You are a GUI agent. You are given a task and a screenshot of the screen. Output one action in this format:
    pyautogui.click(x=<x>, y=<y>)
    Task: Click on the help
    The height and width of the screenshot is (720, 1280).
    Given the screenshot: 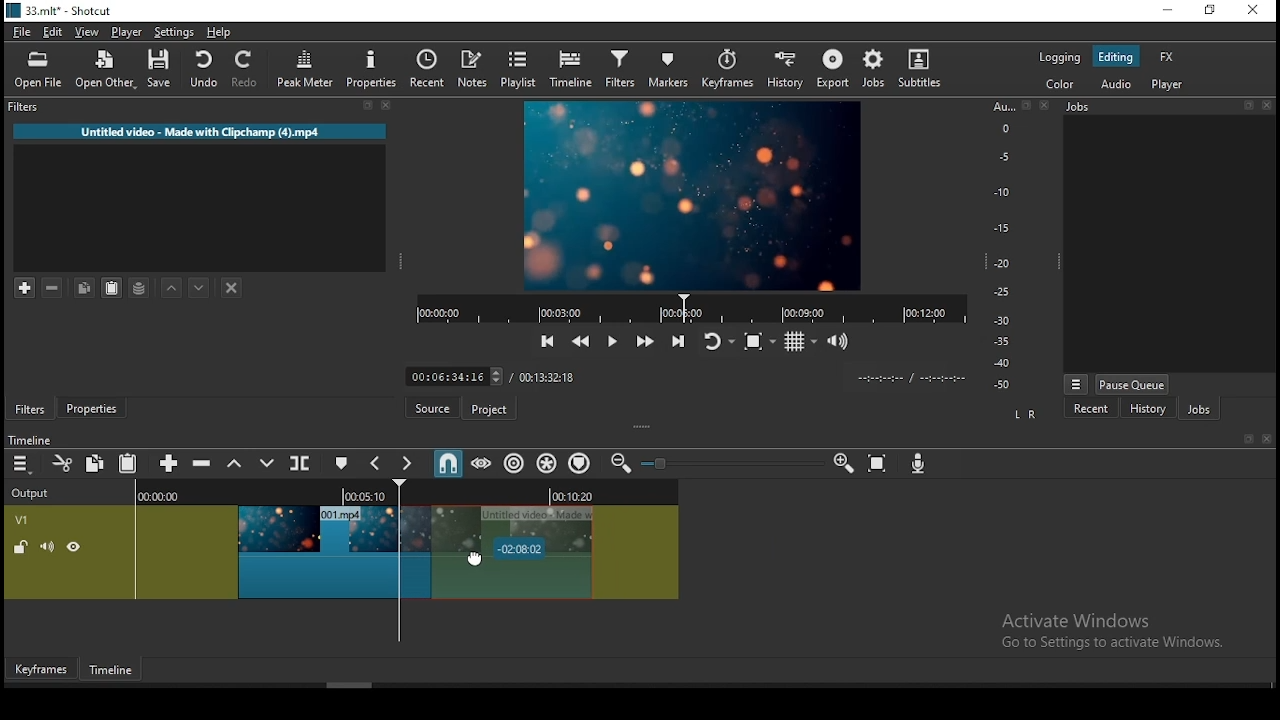 What is the action you would take?
    pyautogui.click(x=216, y=32)
    